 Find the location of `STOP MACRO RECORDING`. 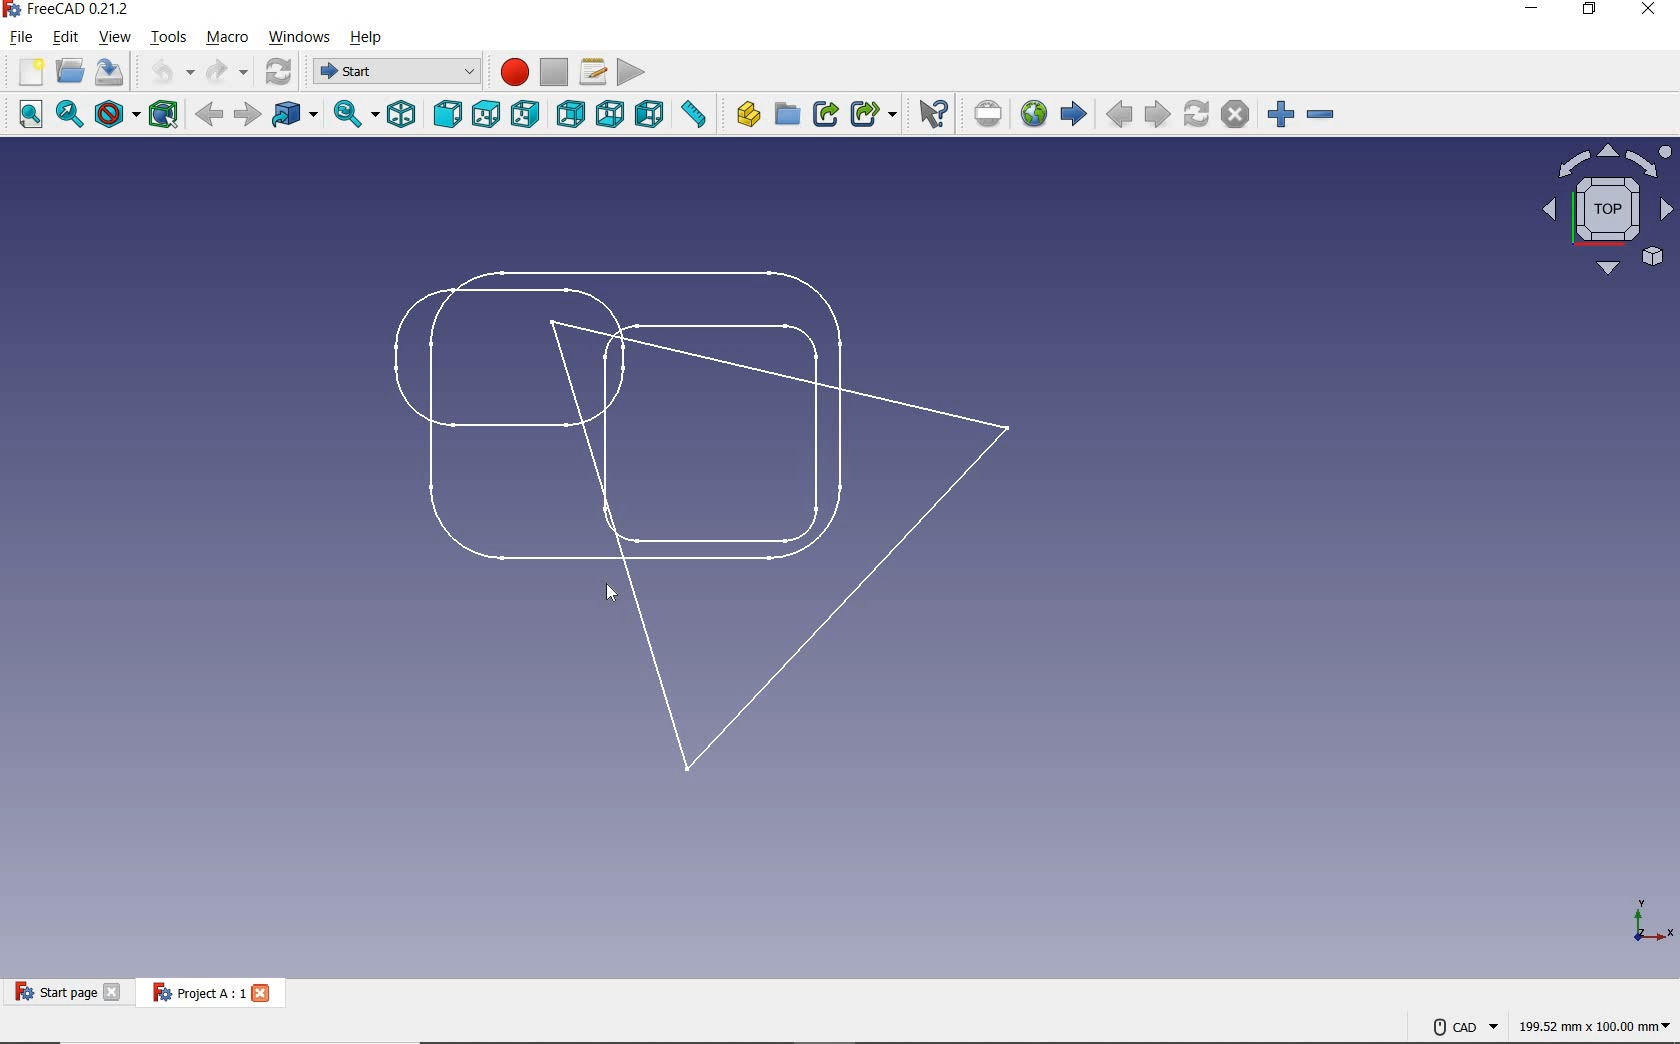

STOP MACRO RECORDING is located at coordinates (553, 71).